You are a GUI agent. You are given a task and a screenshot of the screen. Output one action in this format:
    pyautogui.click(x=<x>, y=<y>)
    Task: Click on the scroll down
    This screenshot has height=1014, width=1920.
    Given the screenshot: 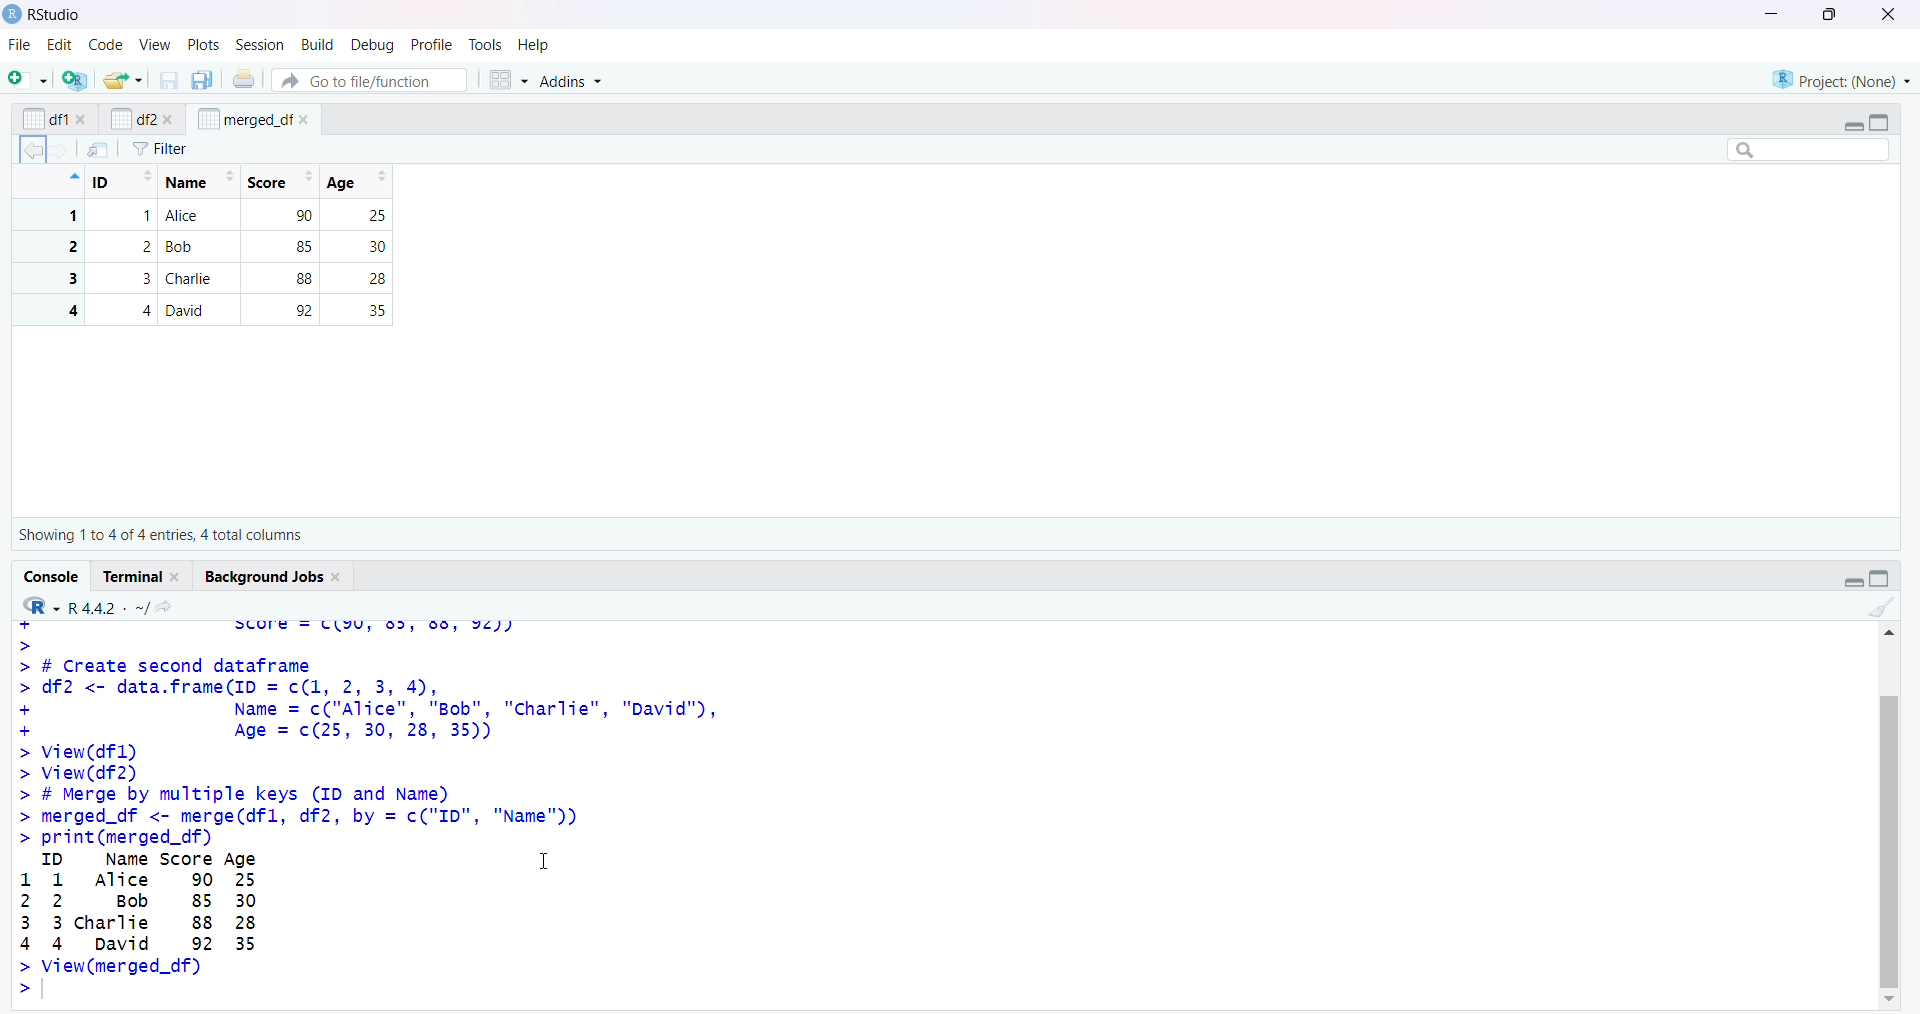 What is the action you would take?
    pyautogui.click(x=1892, y=1000)
    